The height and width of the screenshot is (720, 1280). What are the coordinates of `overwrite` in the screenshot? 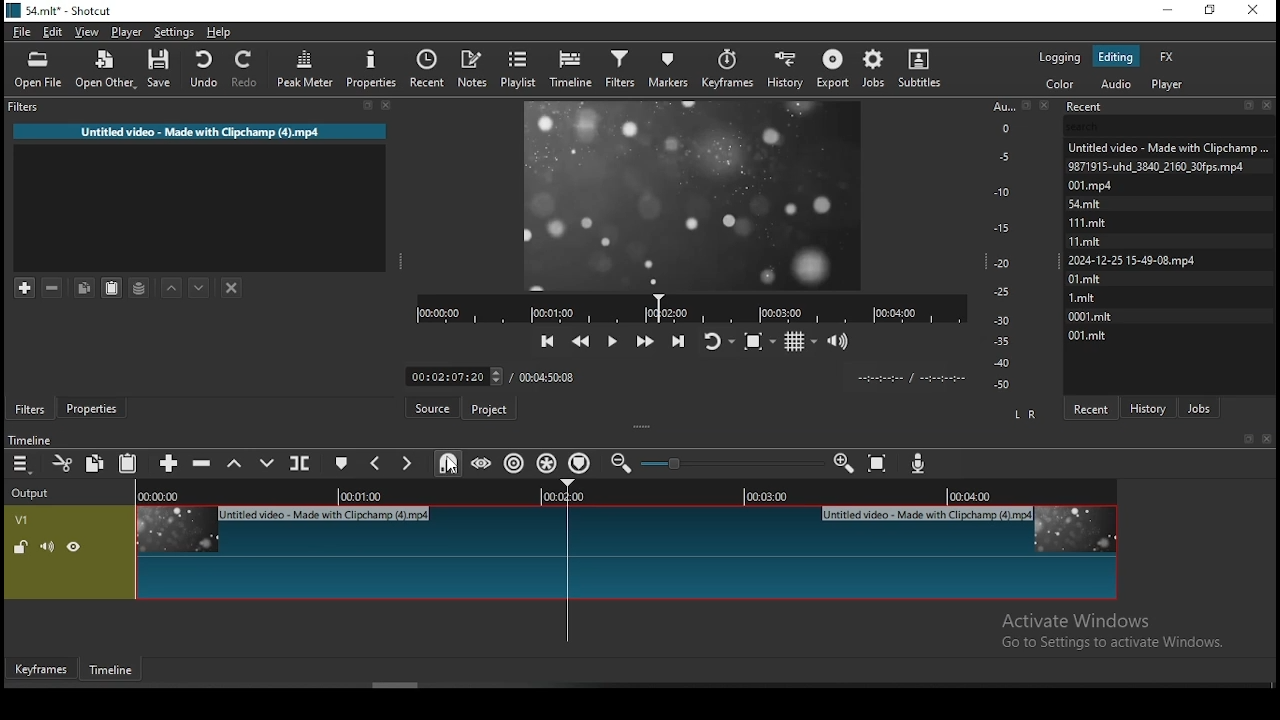 It's located at (270, 464).